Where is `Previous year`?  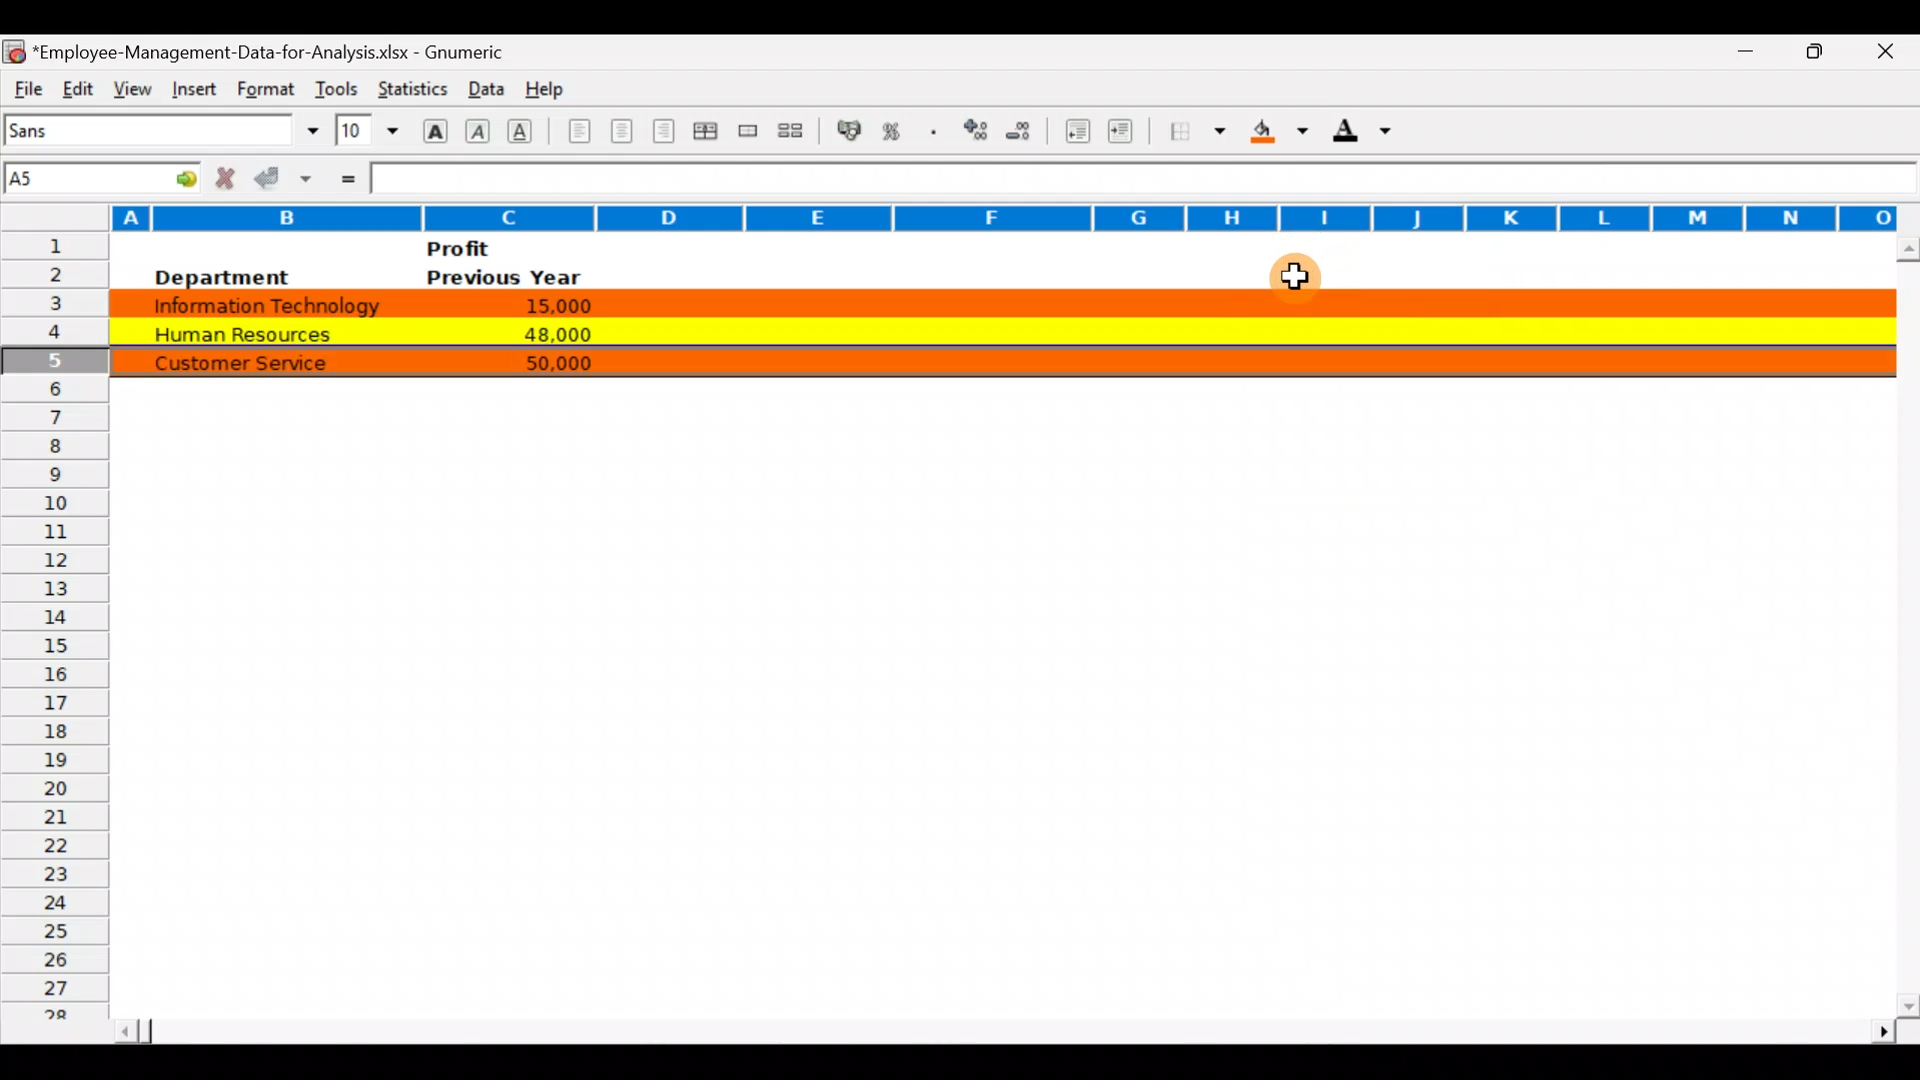
Previous year is located at coordinates (504, 278).